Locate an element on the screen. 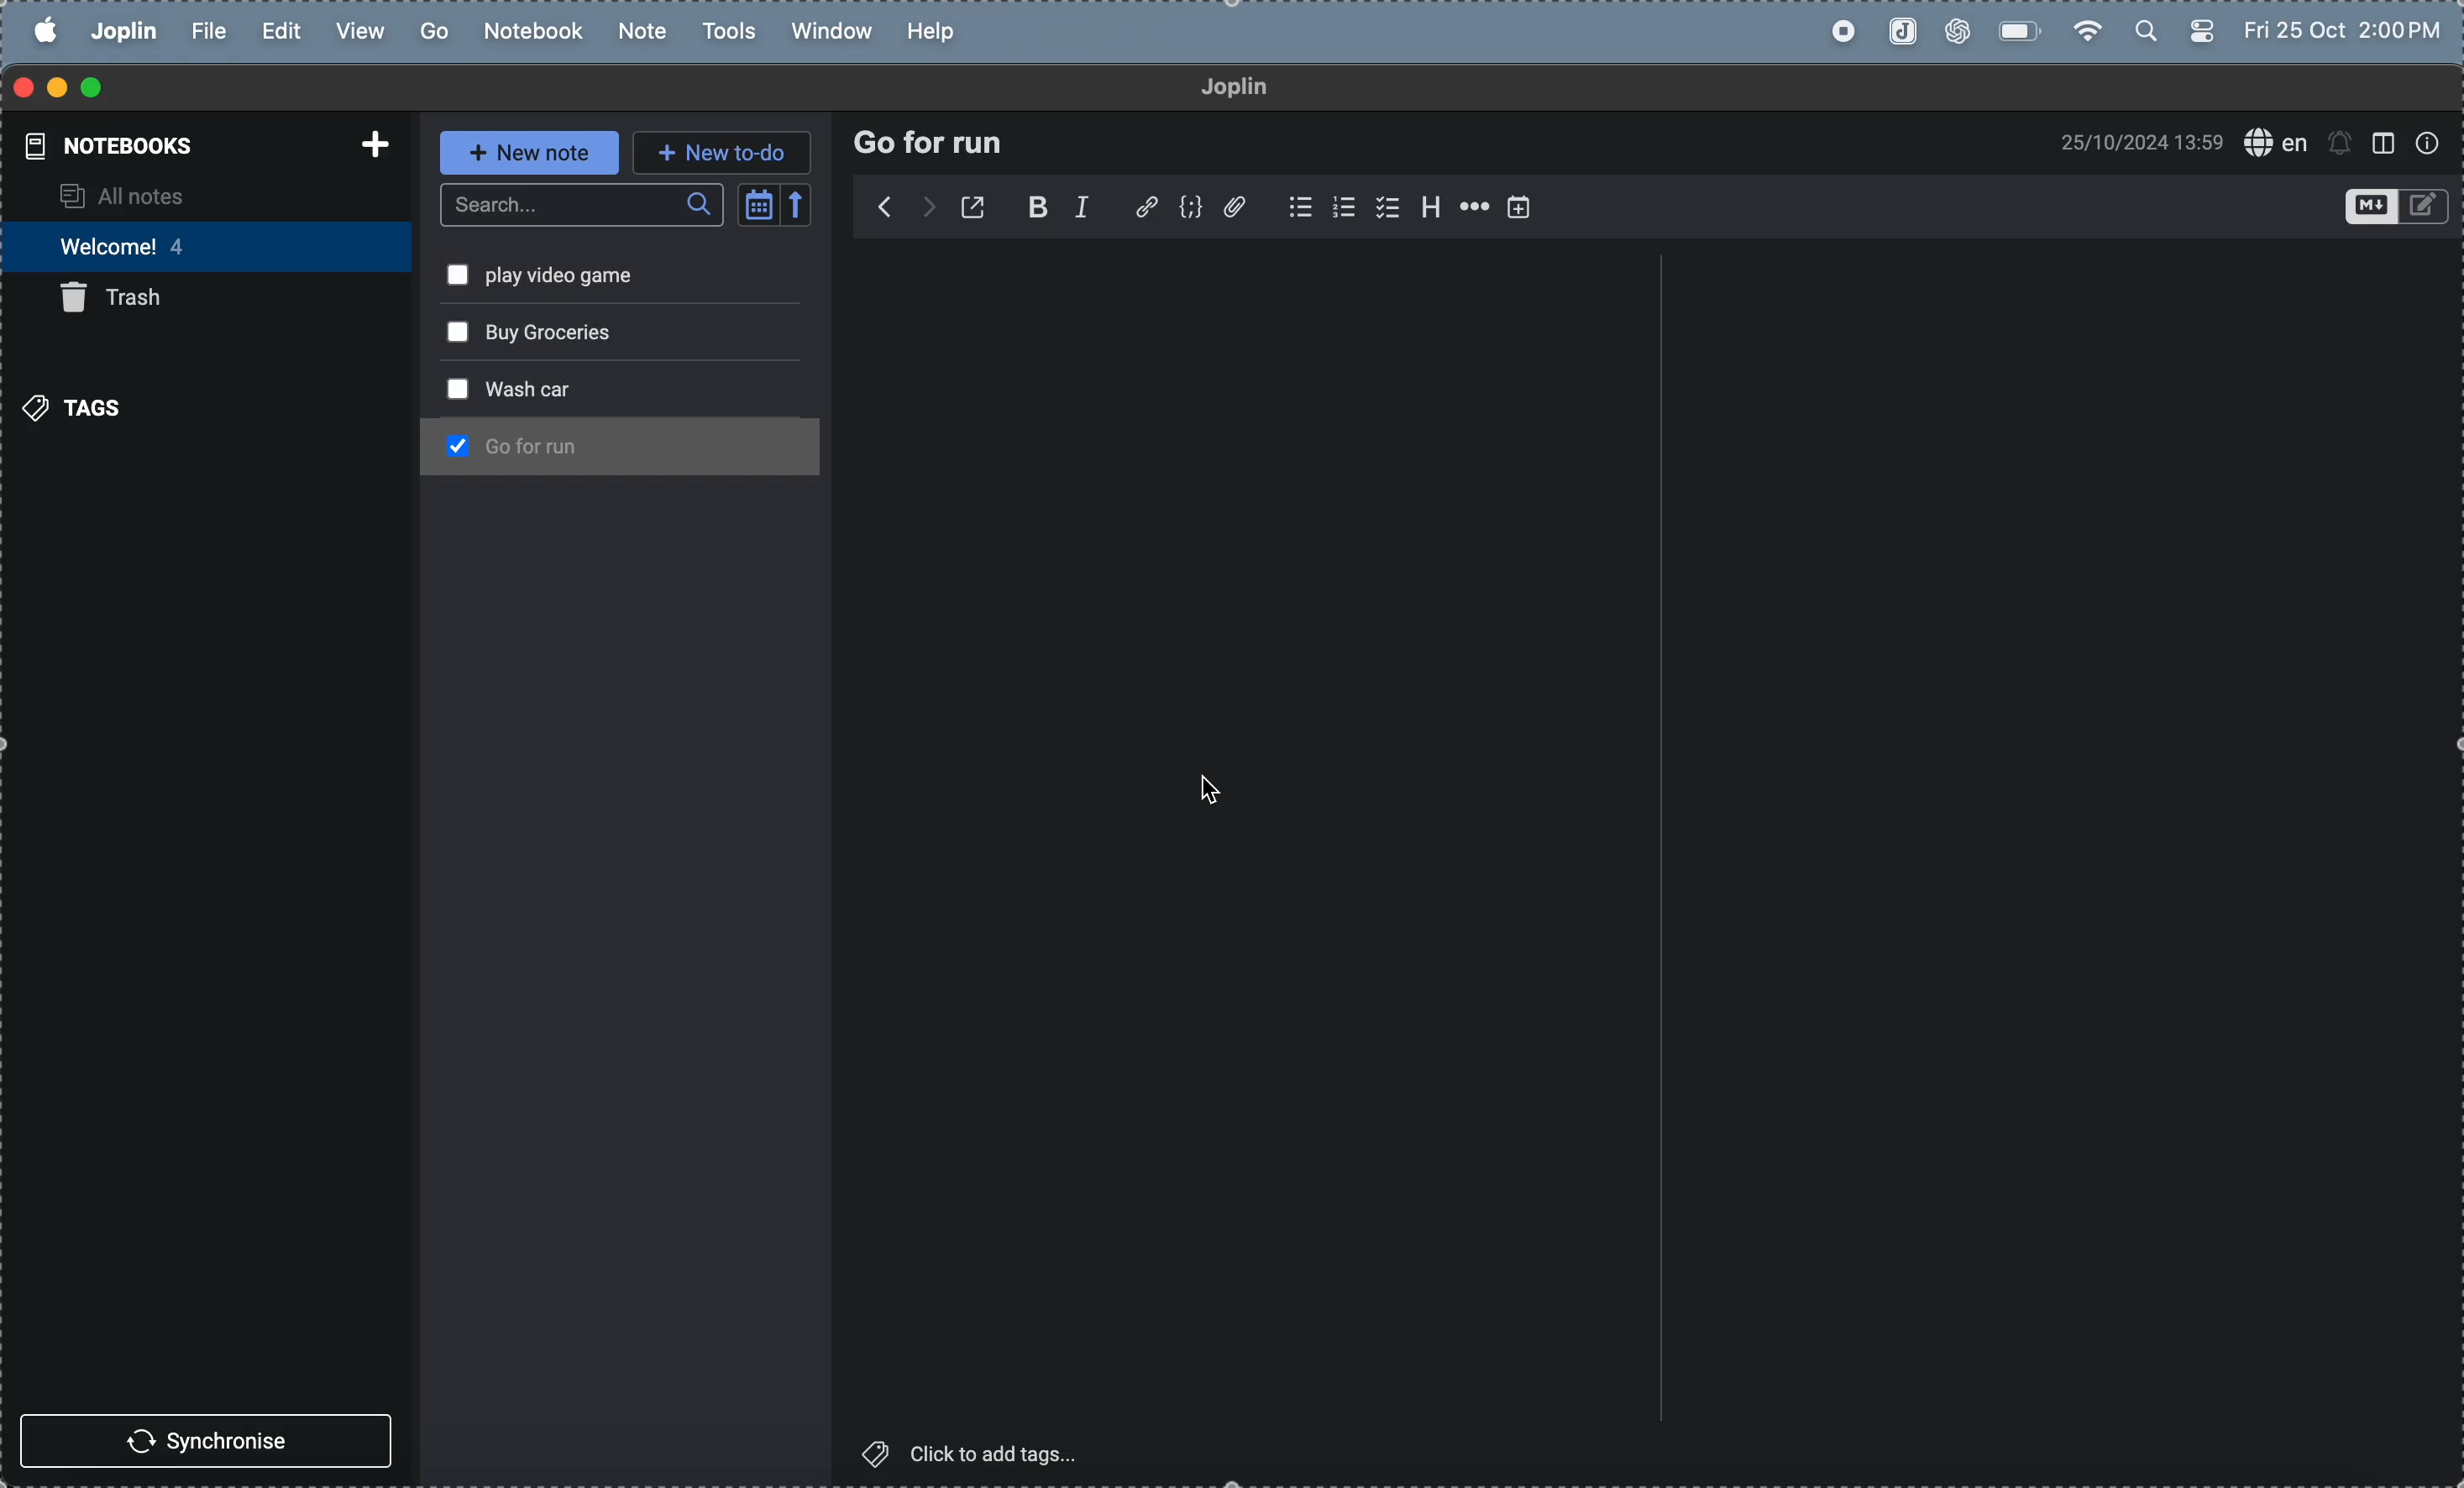 The height and width of the screenshot is (1488, 2464).  is located at coordinates (1040, 209).